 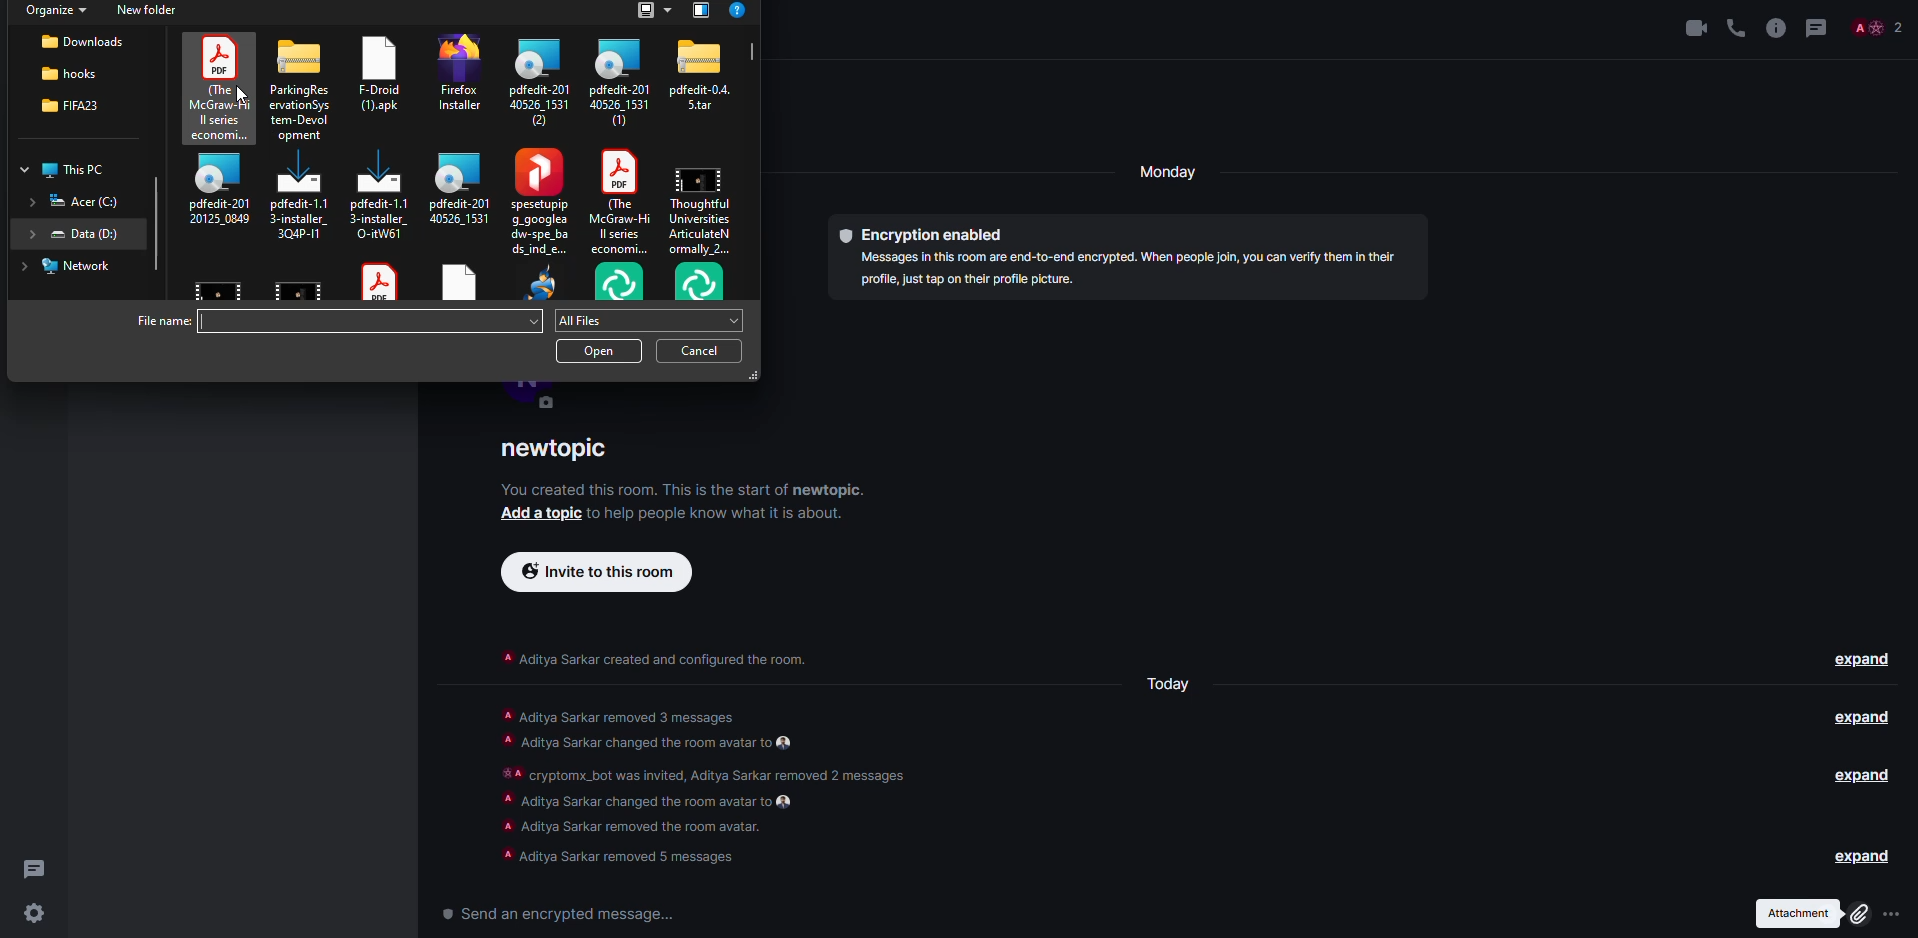 I want to click on file, so click(x=384, y=194).